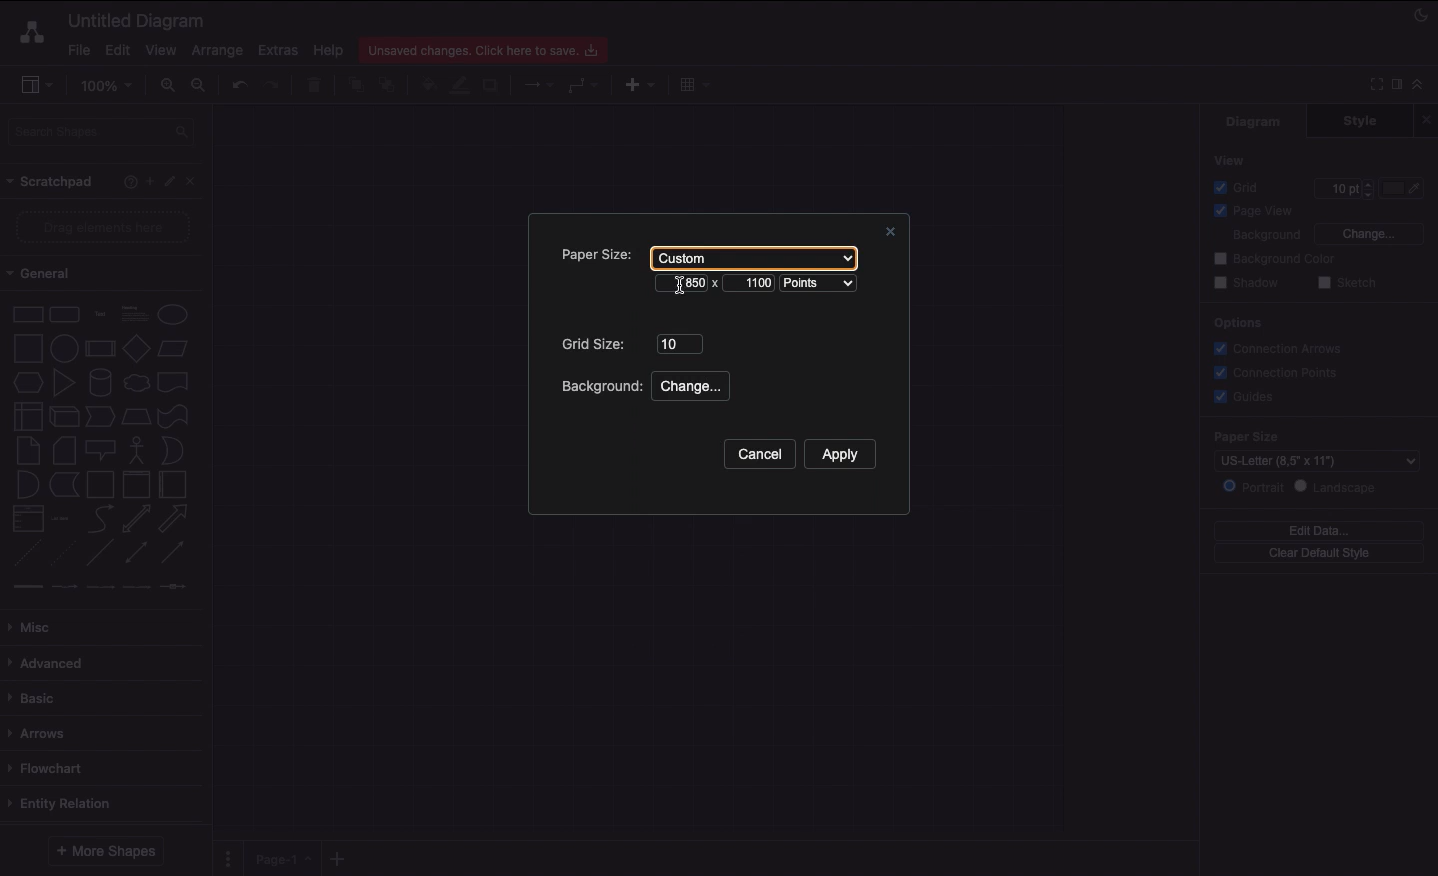  Describe the element at coordinates (1241, 187) in the screenshot. I see `Grid` at that location.